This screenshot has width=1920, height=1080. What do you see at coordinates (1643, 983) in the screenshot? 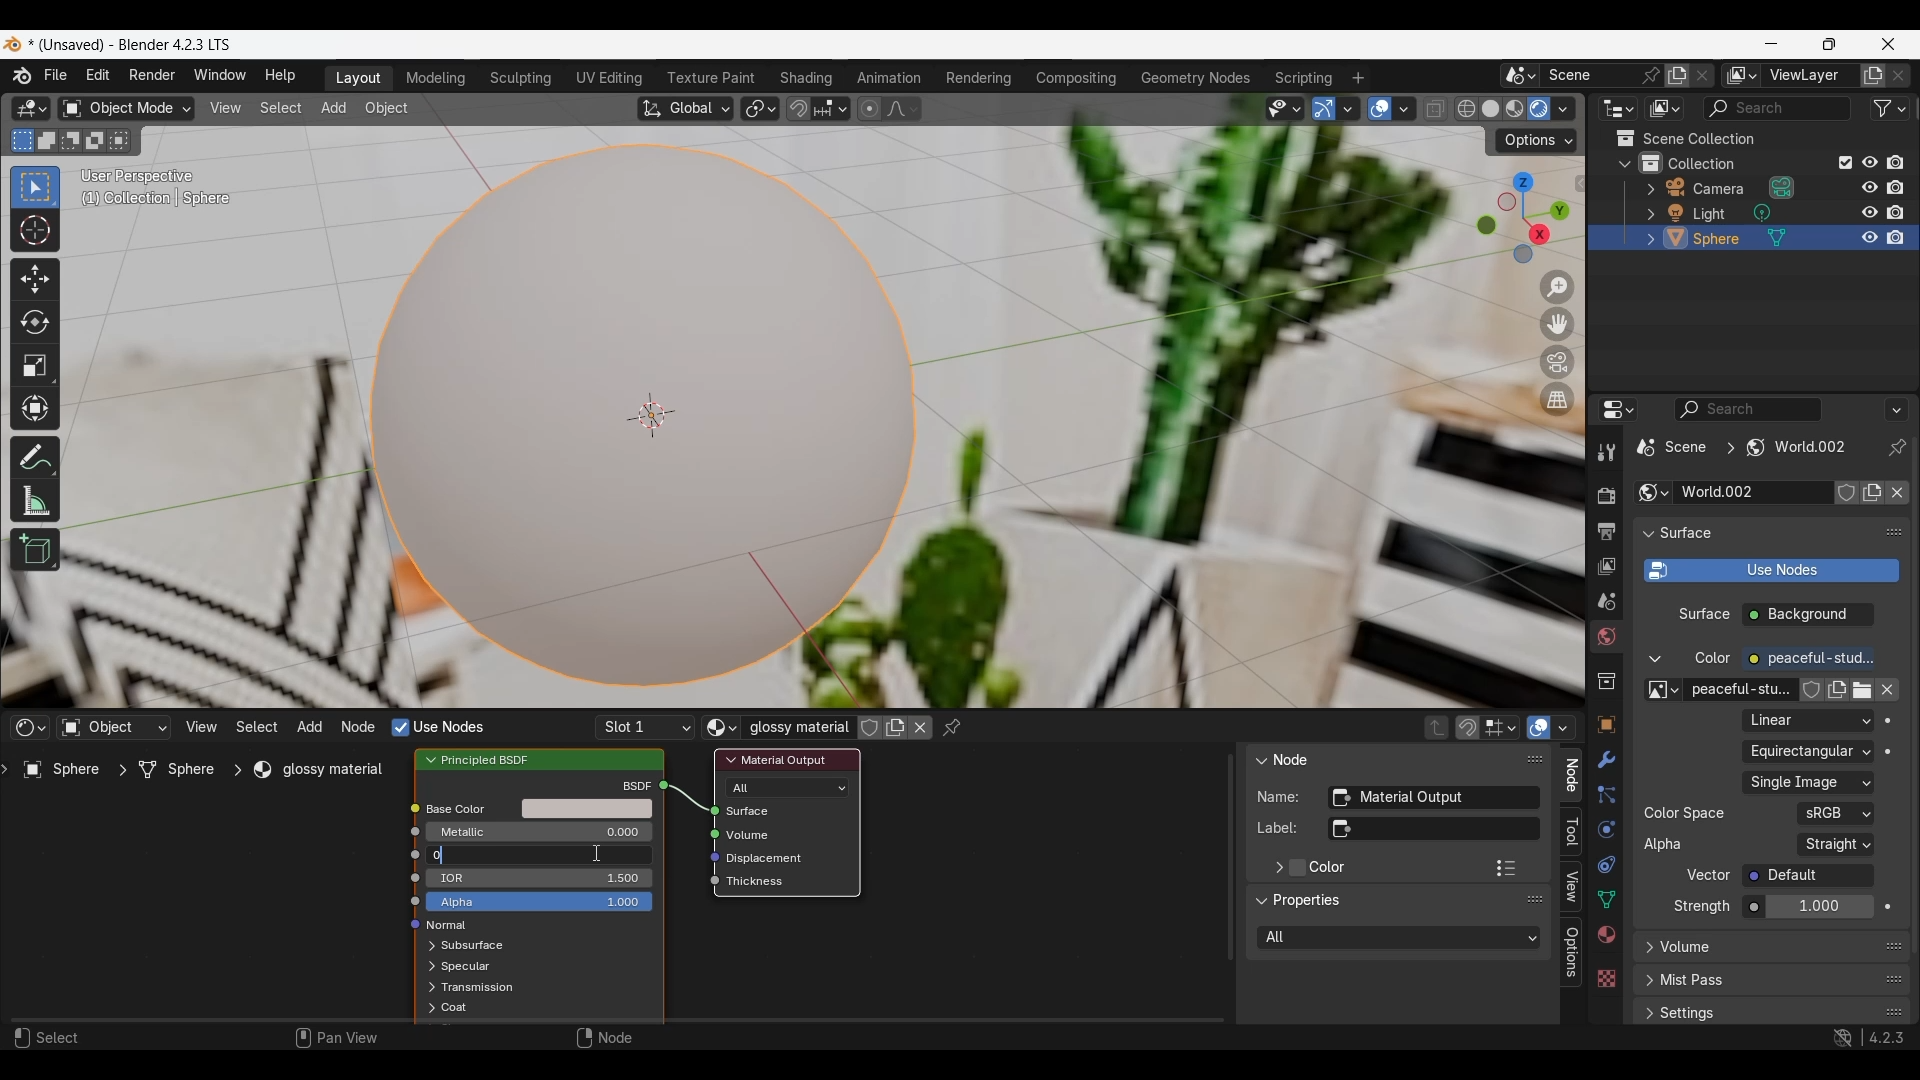
I see `expand respective scenes` at bounding box center [1643, 983].